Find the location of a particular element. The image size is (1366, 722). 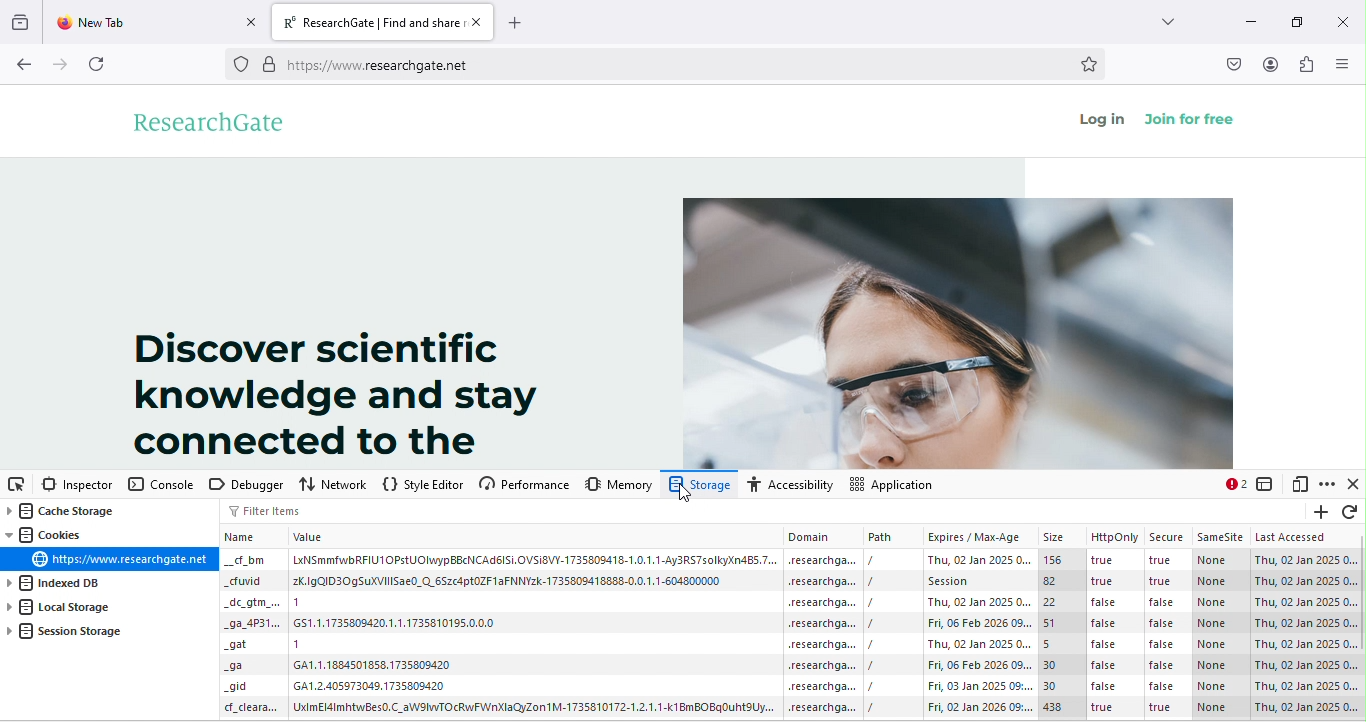

Name is located at coordinates (242, 536).